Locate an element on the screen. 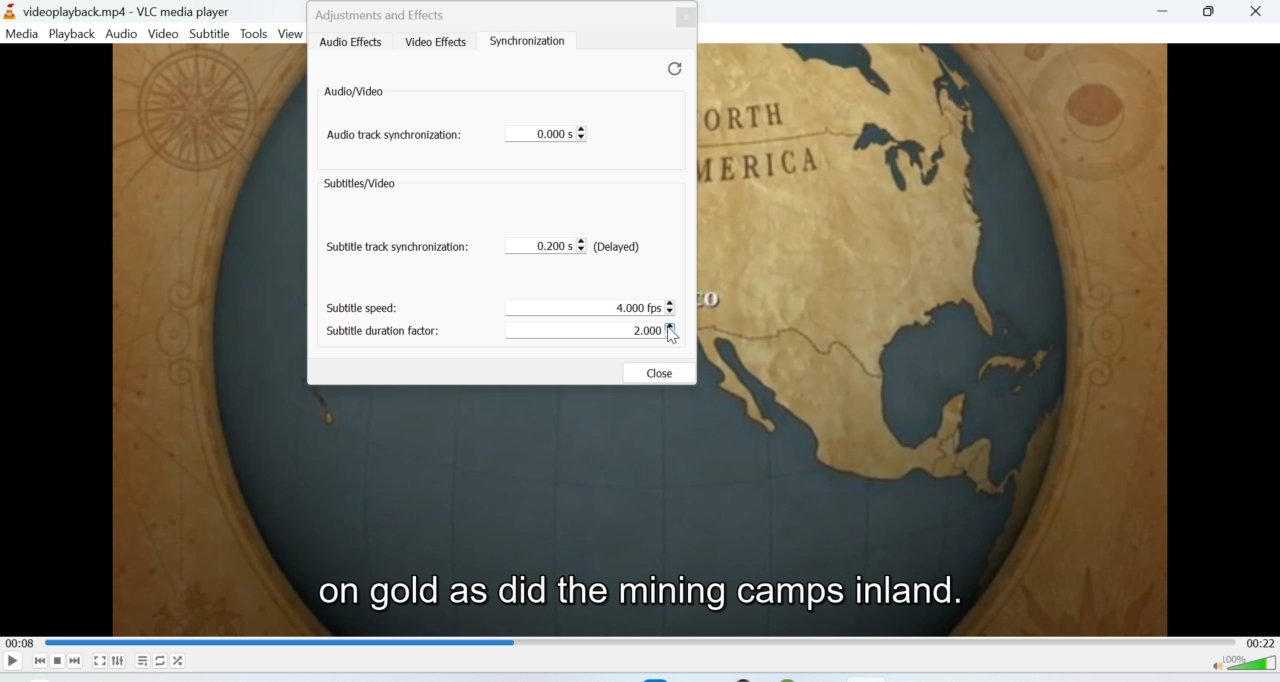  Tools is located at coordinates (254, 33).